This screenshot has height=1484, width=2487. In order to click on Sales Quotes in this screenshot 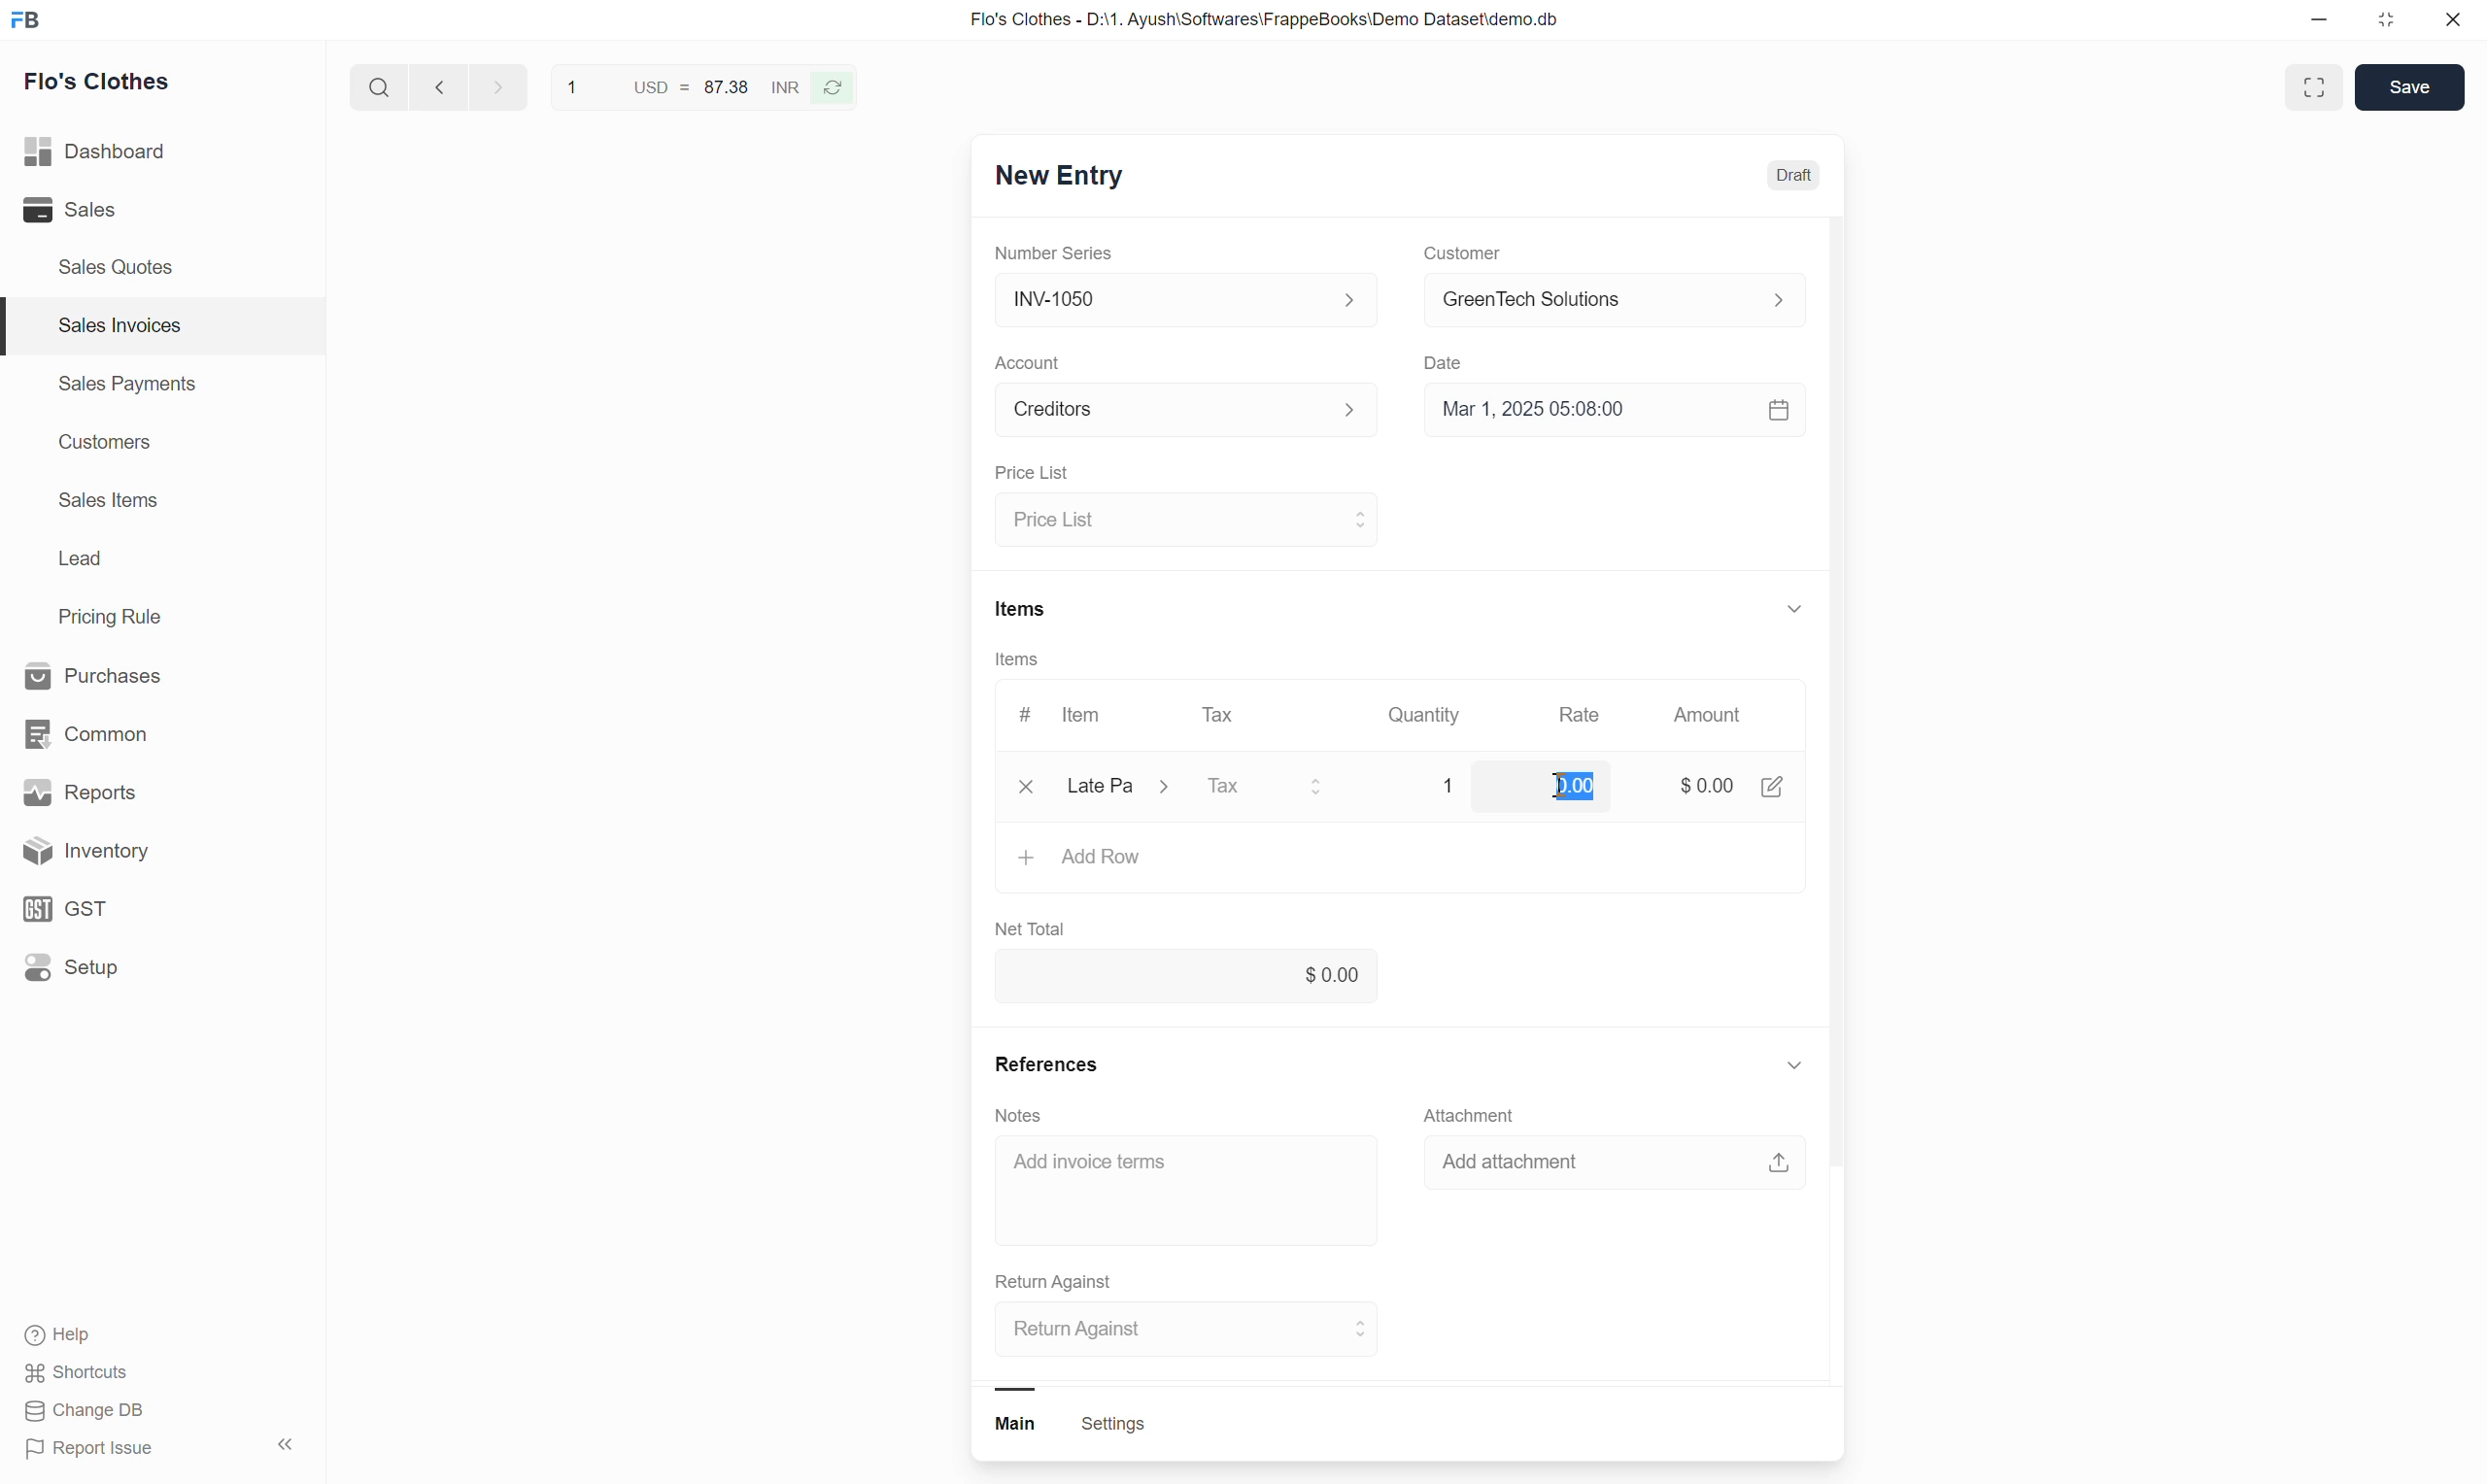, I will do `click(116, 266)`.